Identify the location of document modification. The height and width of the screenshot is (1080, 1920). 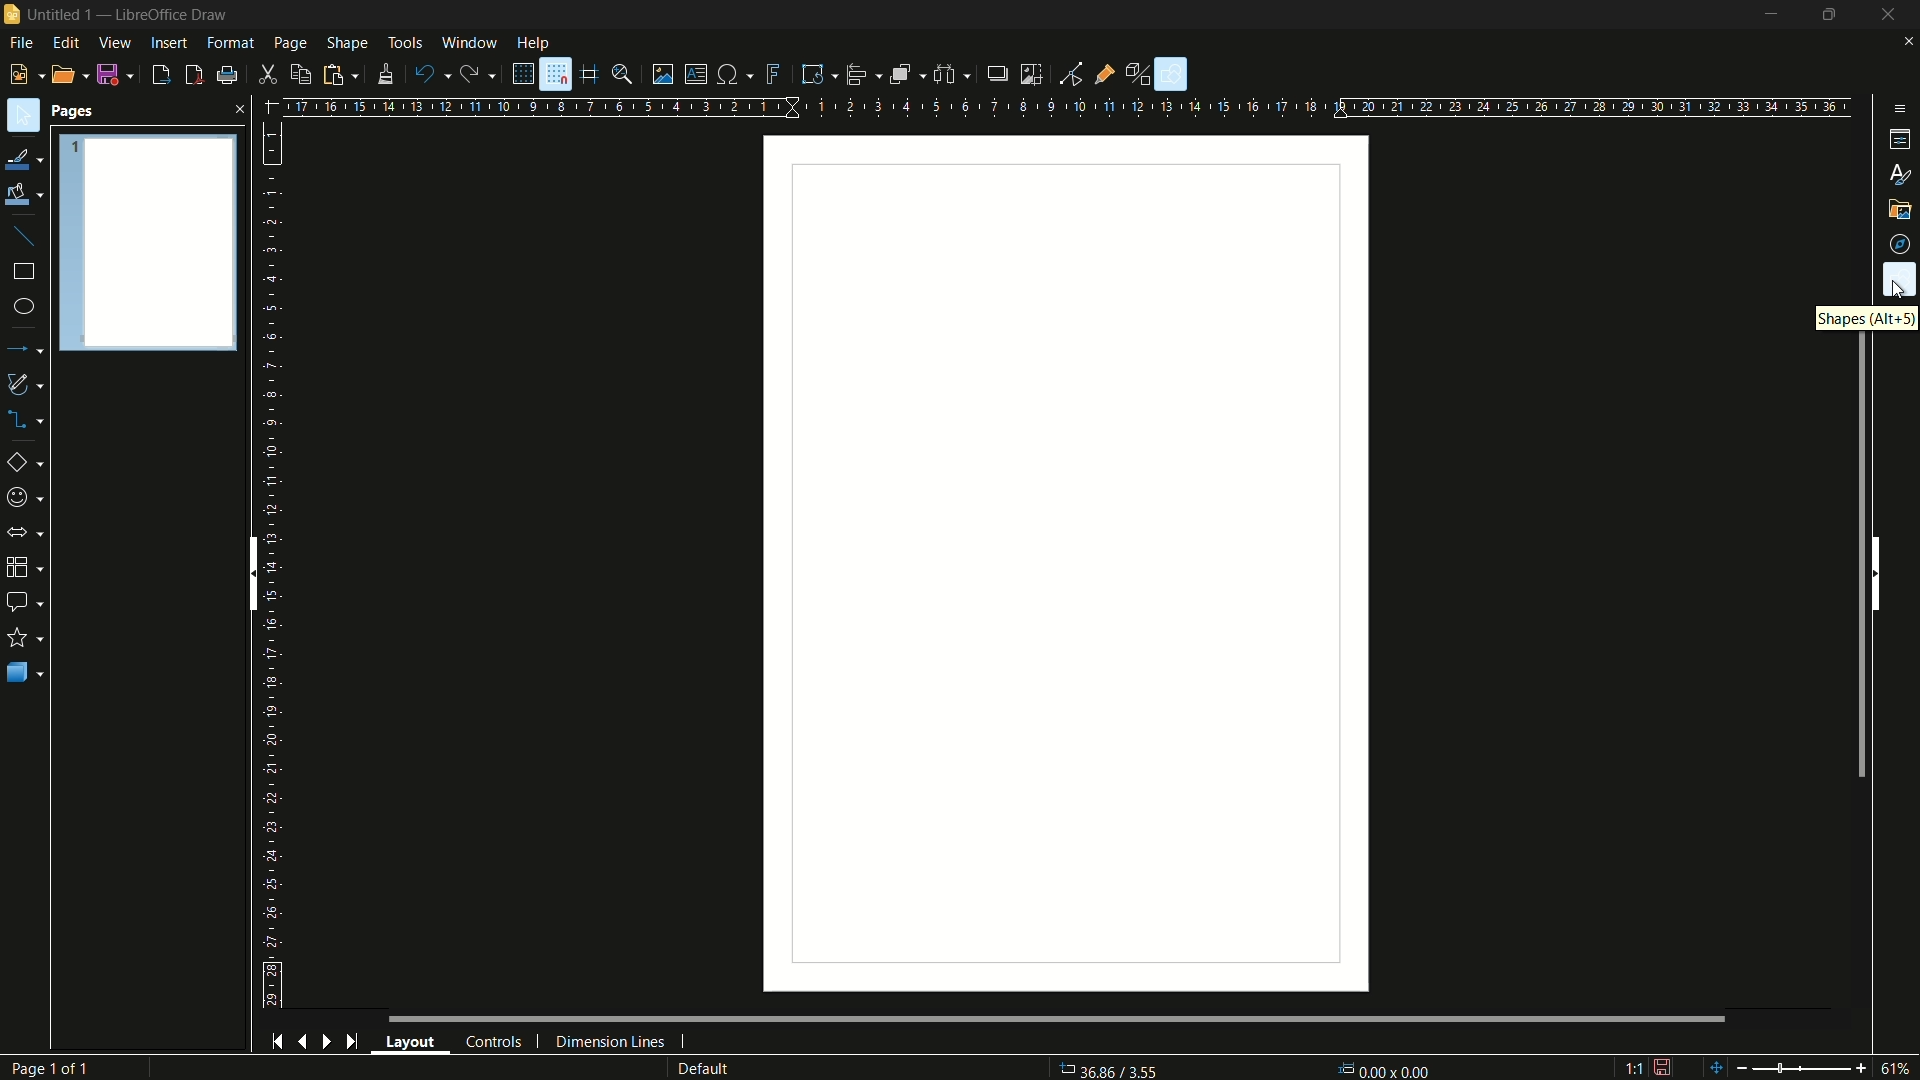
(1663, 1066).